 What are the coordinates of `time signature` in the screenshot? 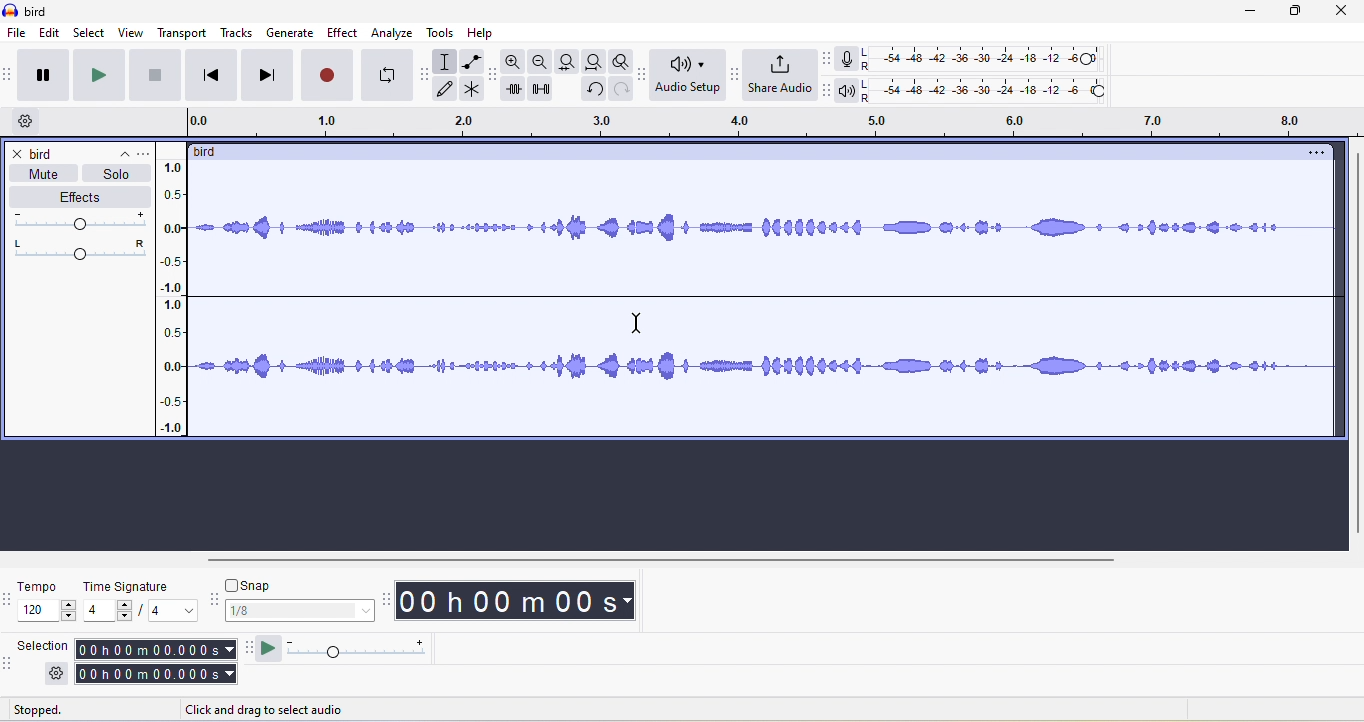 It's located at (142, 600).